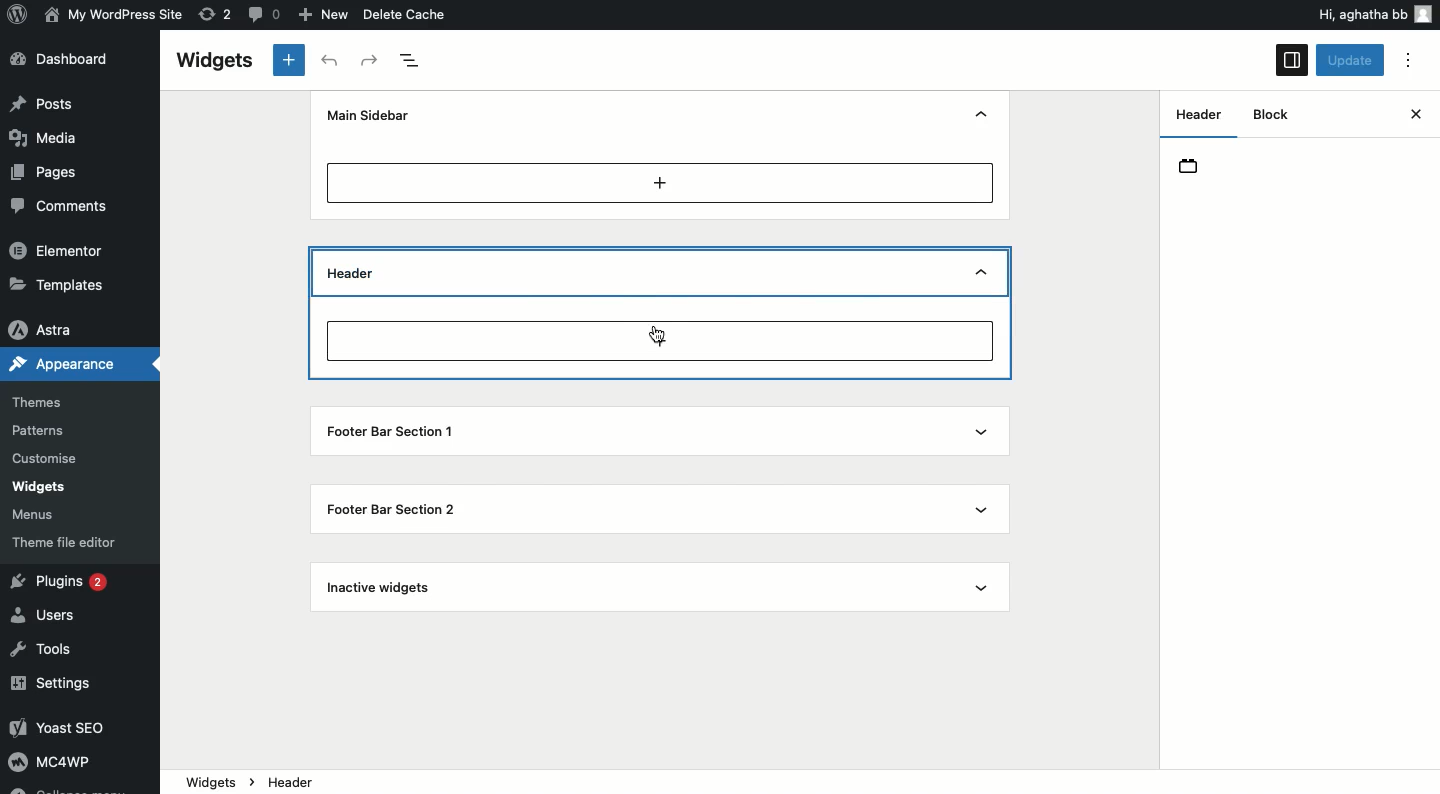 The height and width of the screenshot is (794, 1440). I want to click on Show, so click(978, 429).